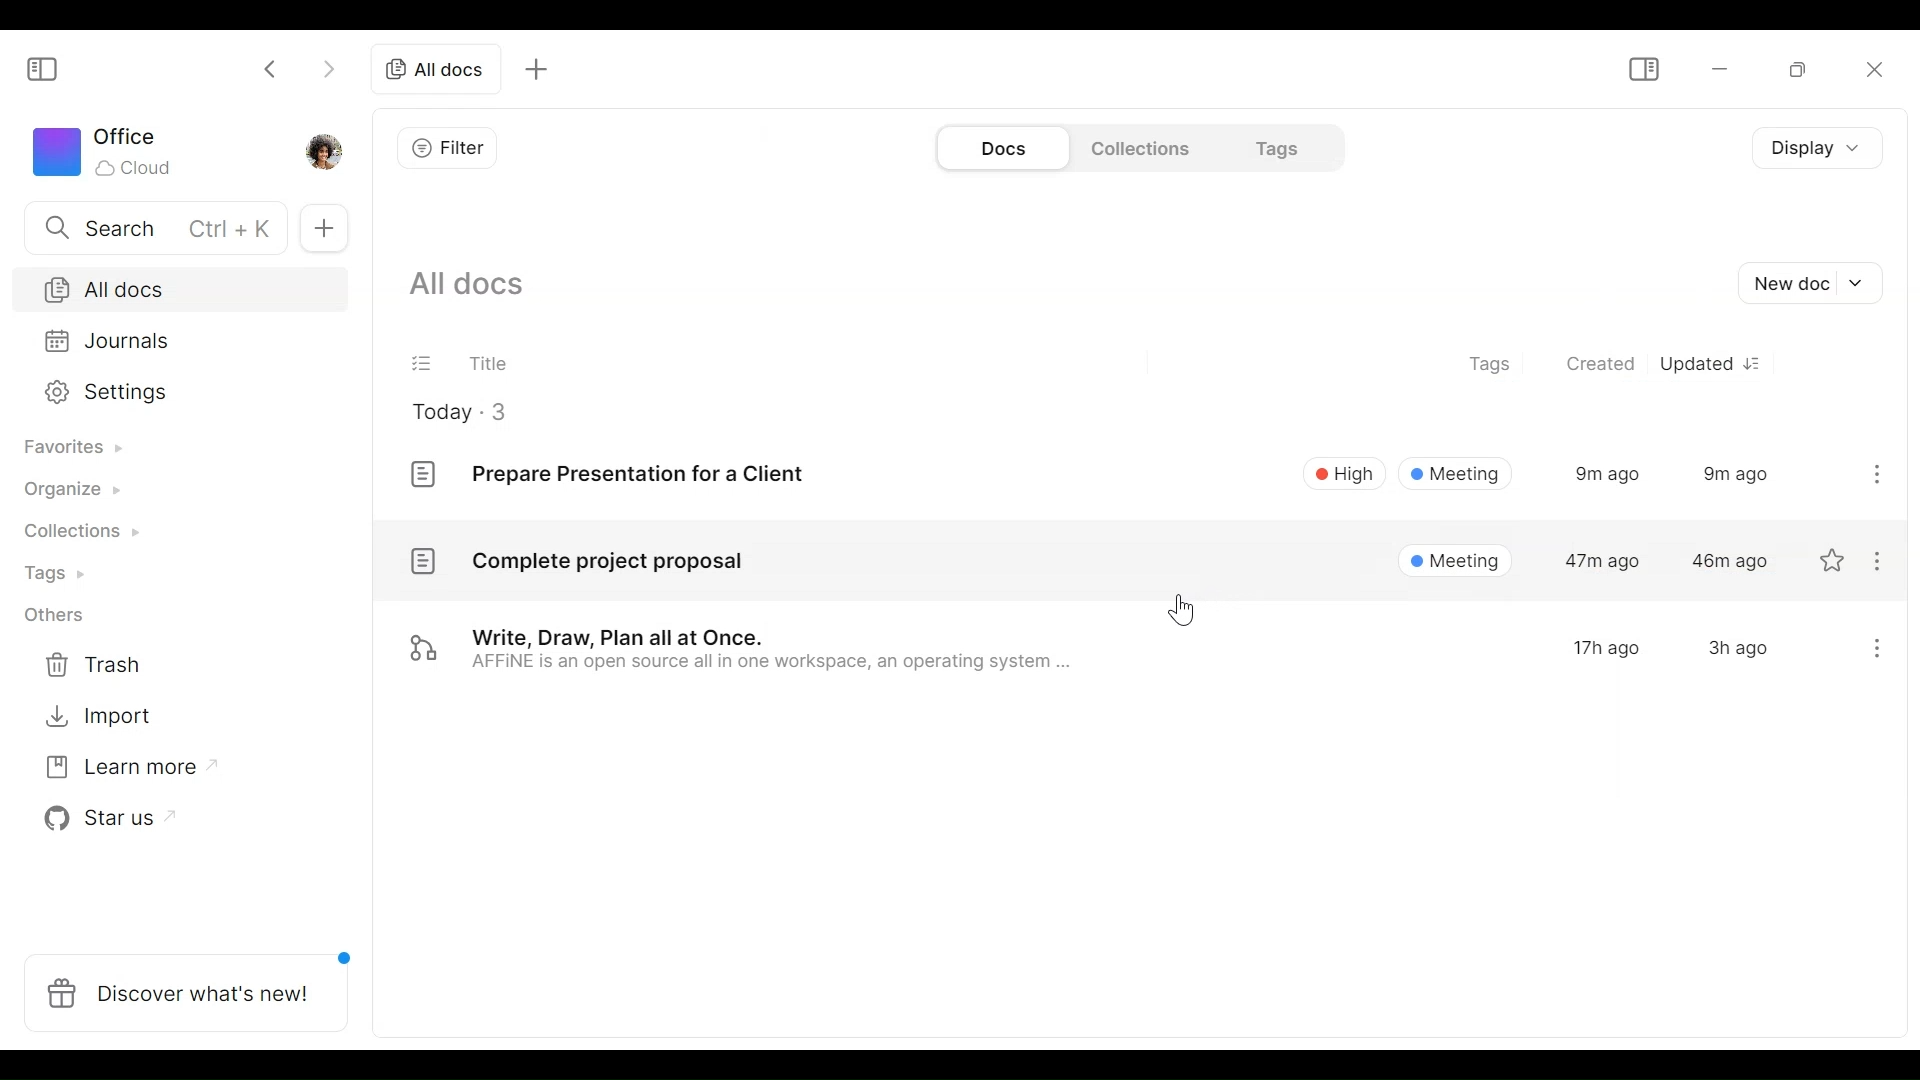 Image resolution: width=1920 pixels, height=1080 pixels. I want to click on more options, so click(1878, 648).